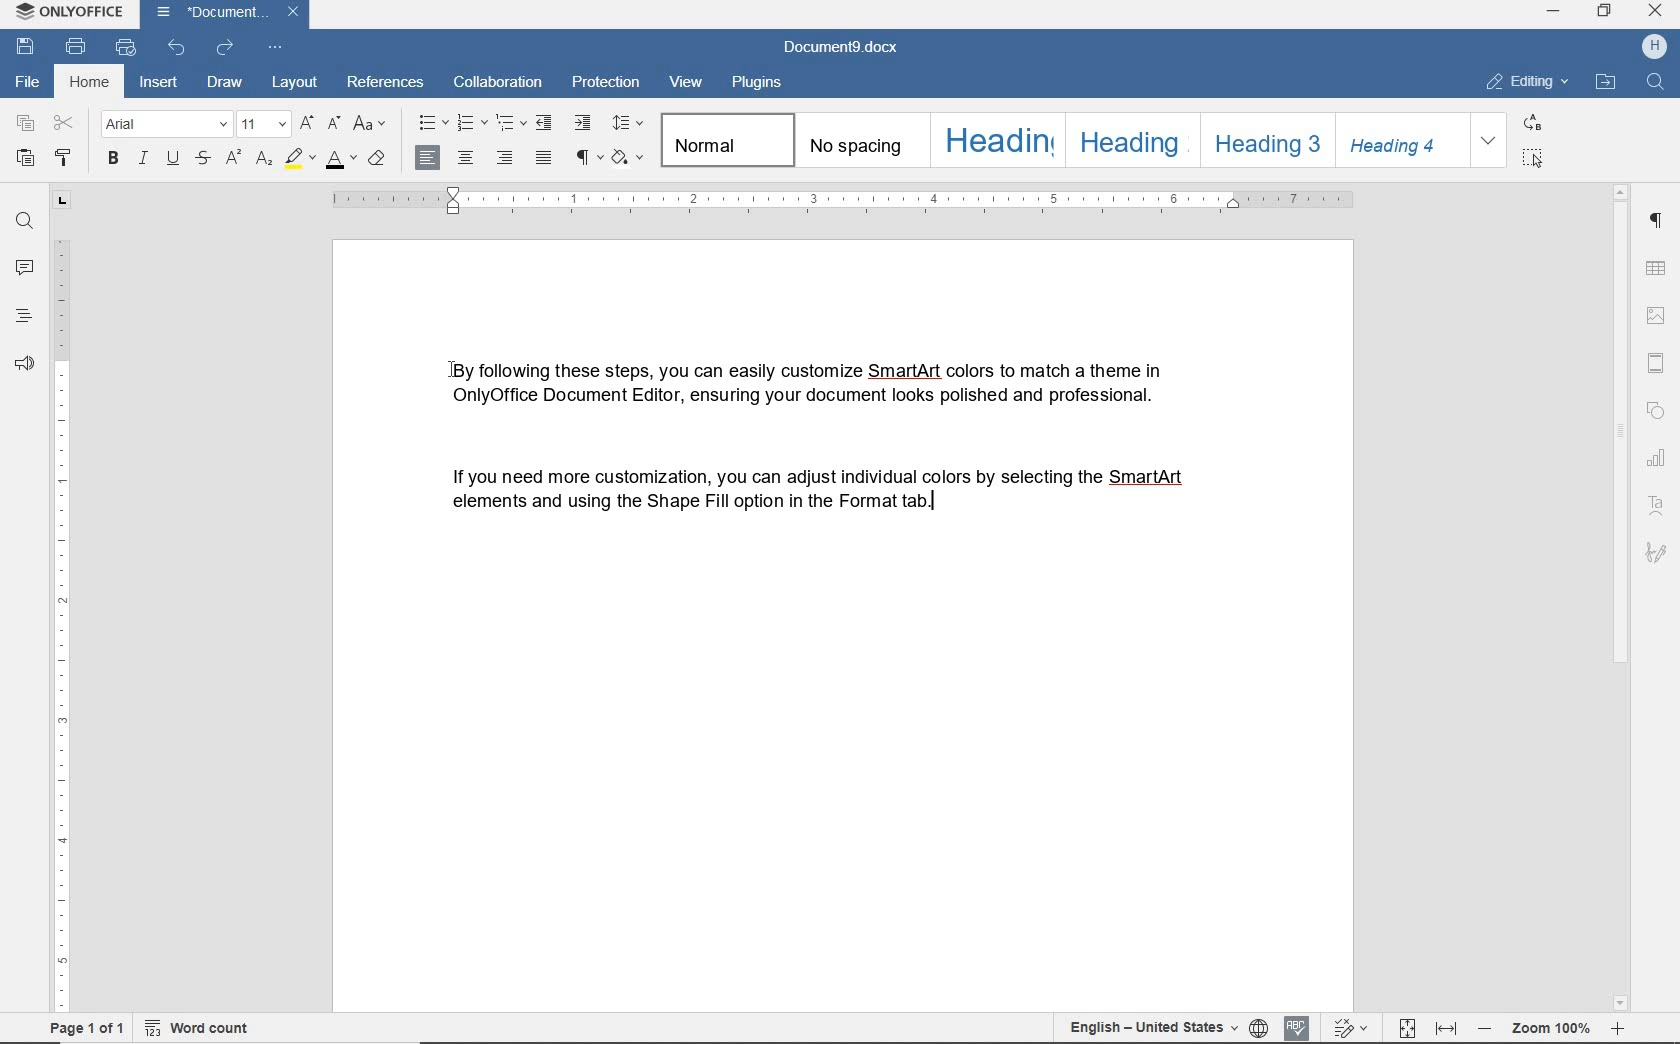 The width and height of the screenshot is (1680, 1044). I want to click on clear style, so click(377, 160).